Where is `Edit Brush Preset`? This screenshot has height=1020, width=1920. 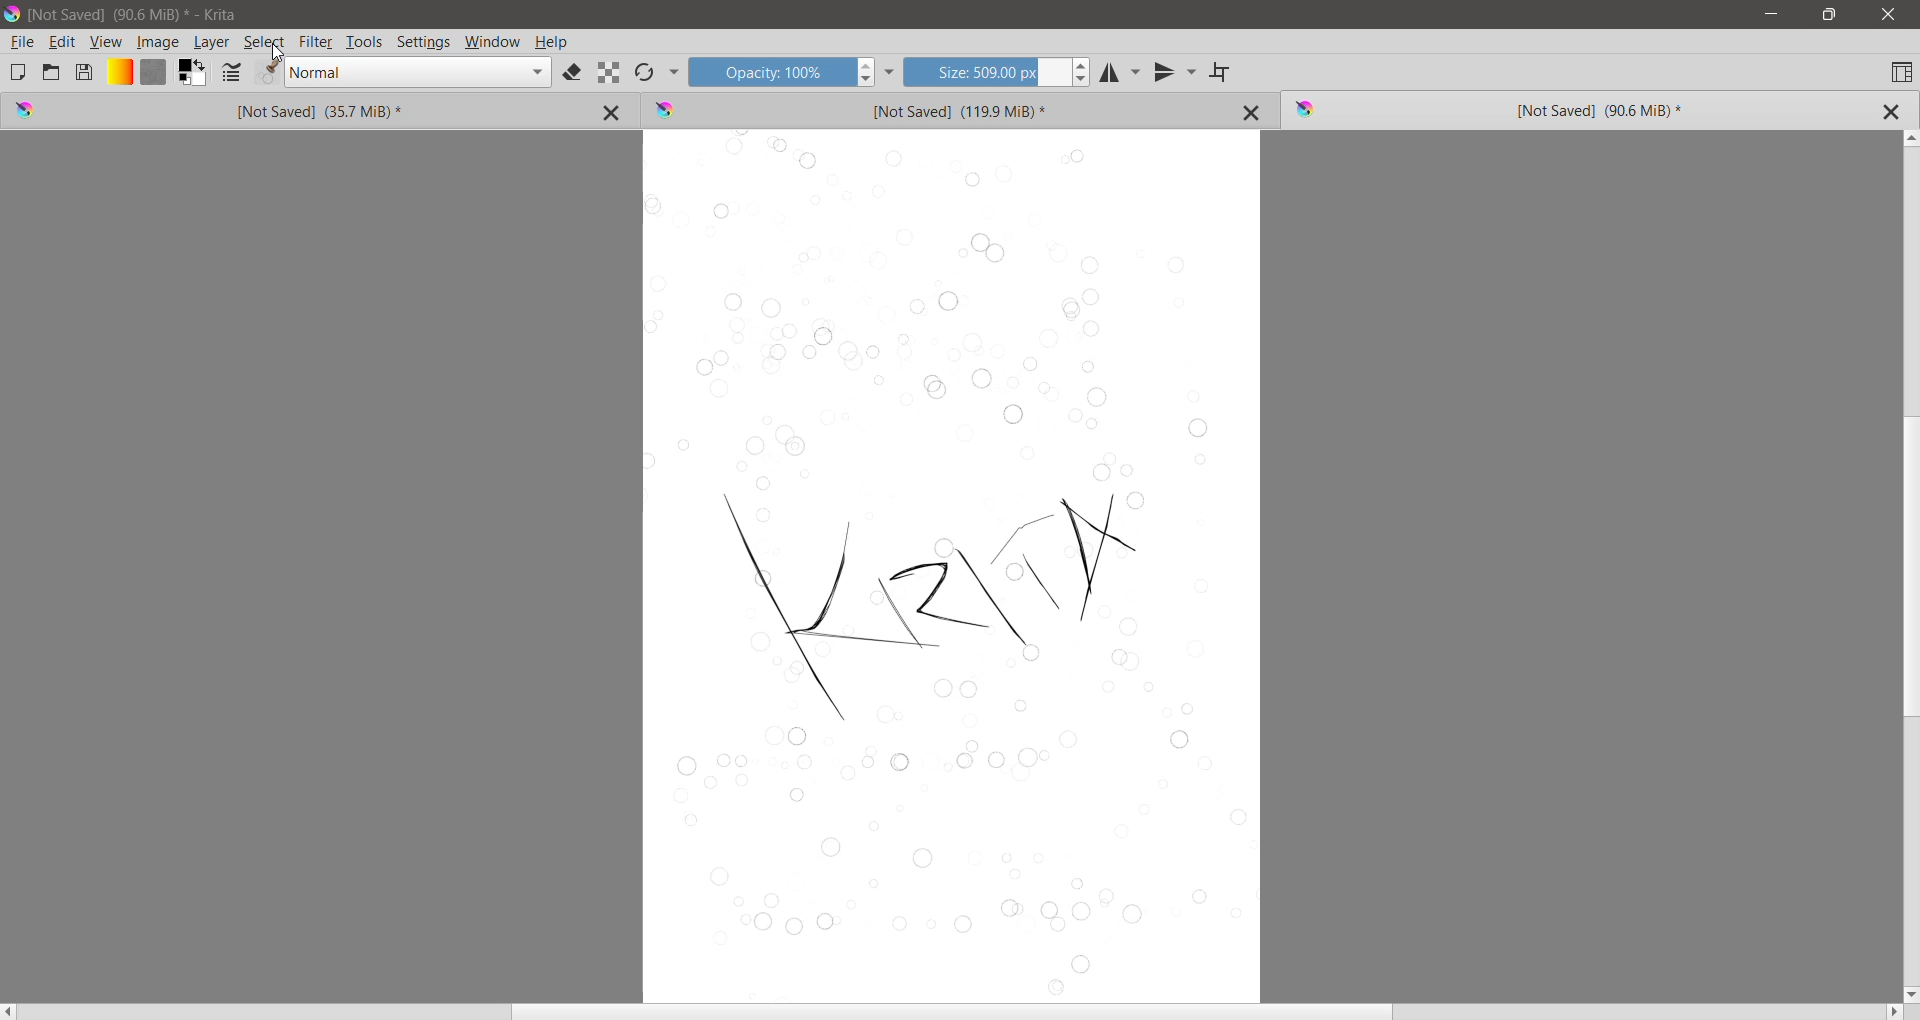 Edit Brush Preset is located at coordinates (266, 73).